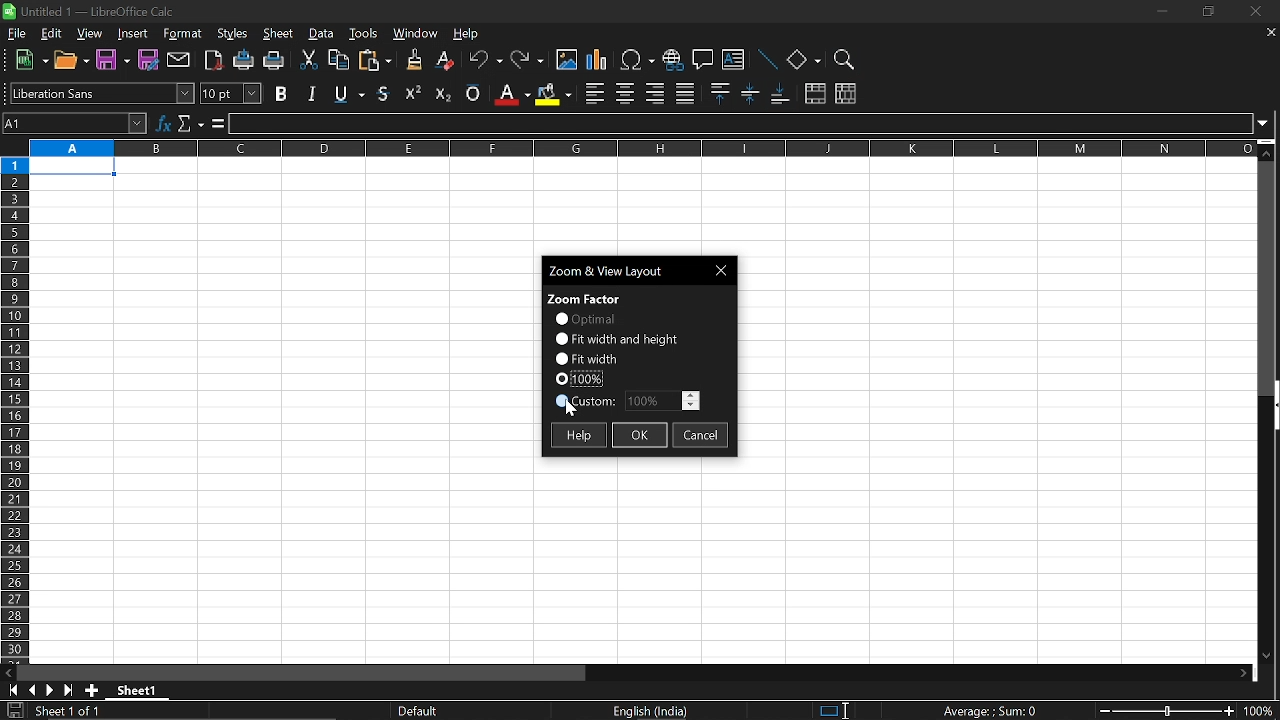 This screenshot has width=1280, height=720. I want to click on format, so click(182, 35).